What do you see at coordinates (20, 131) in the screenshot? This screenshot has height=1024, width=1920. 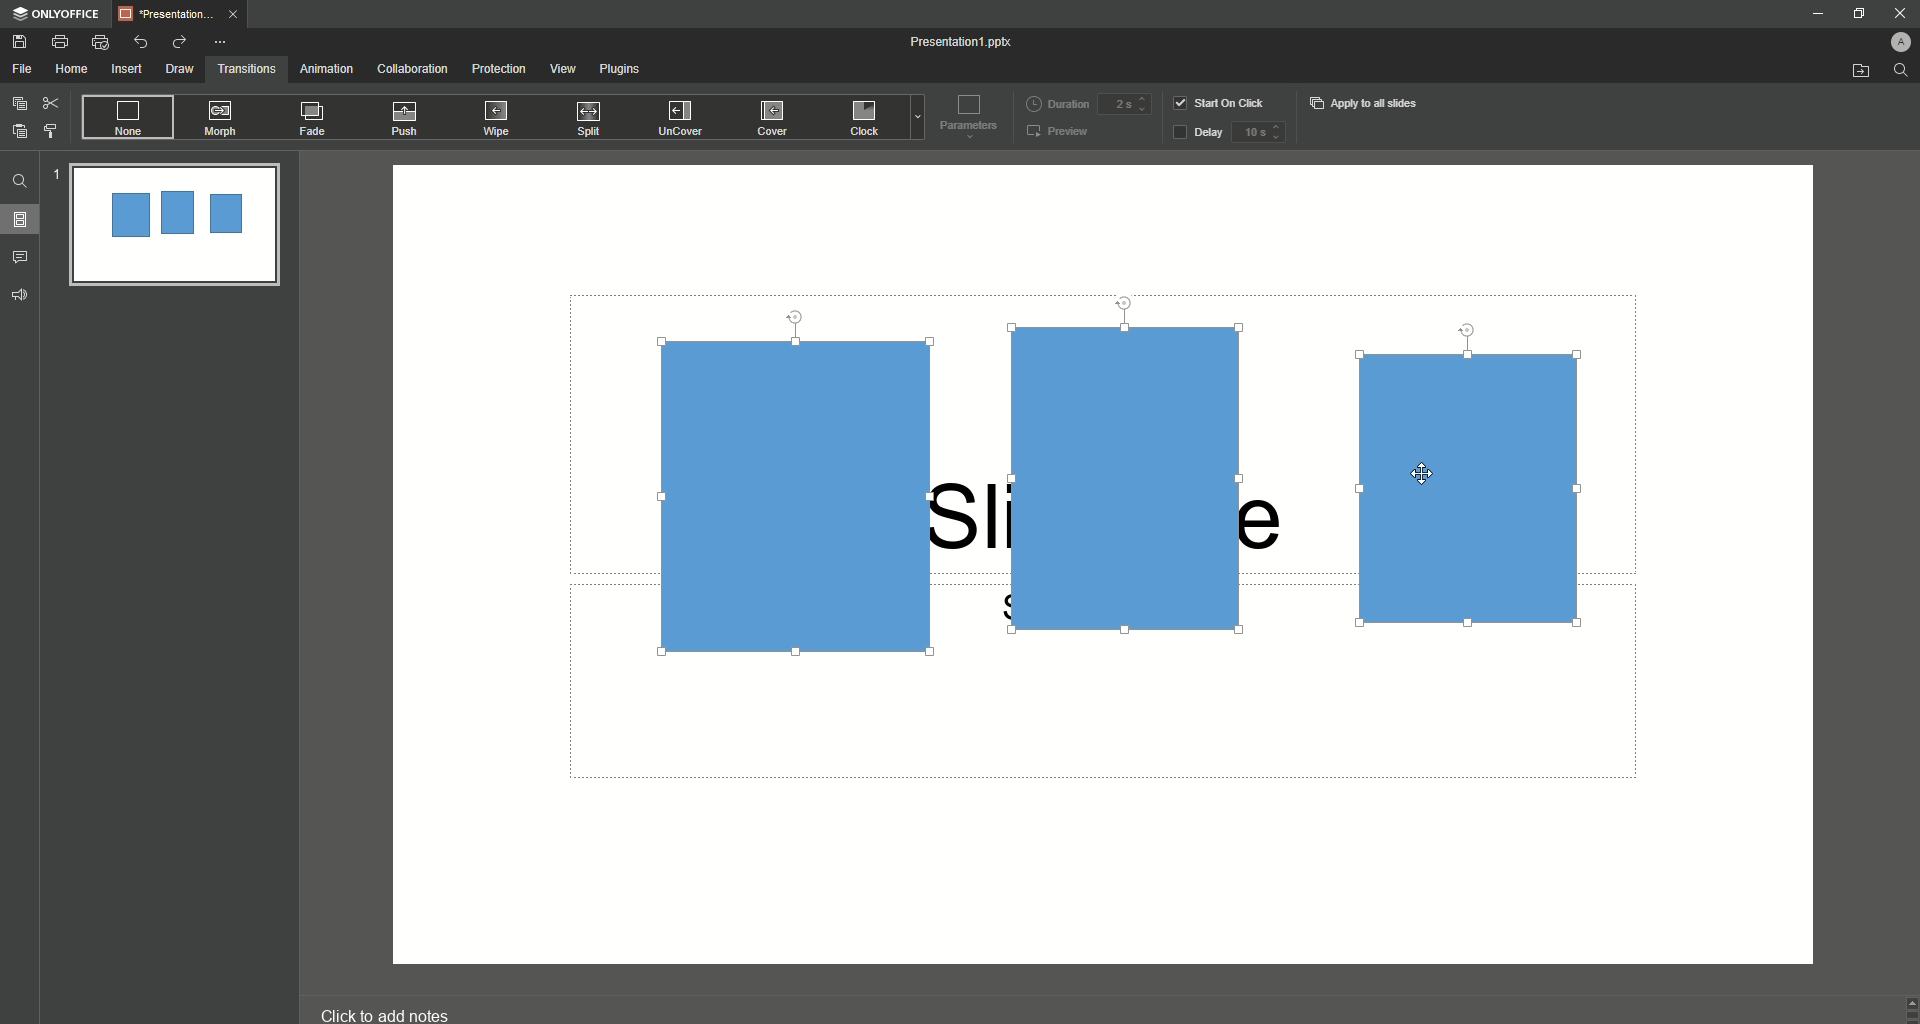 I see `Paste` at bounding box center [20, 131].